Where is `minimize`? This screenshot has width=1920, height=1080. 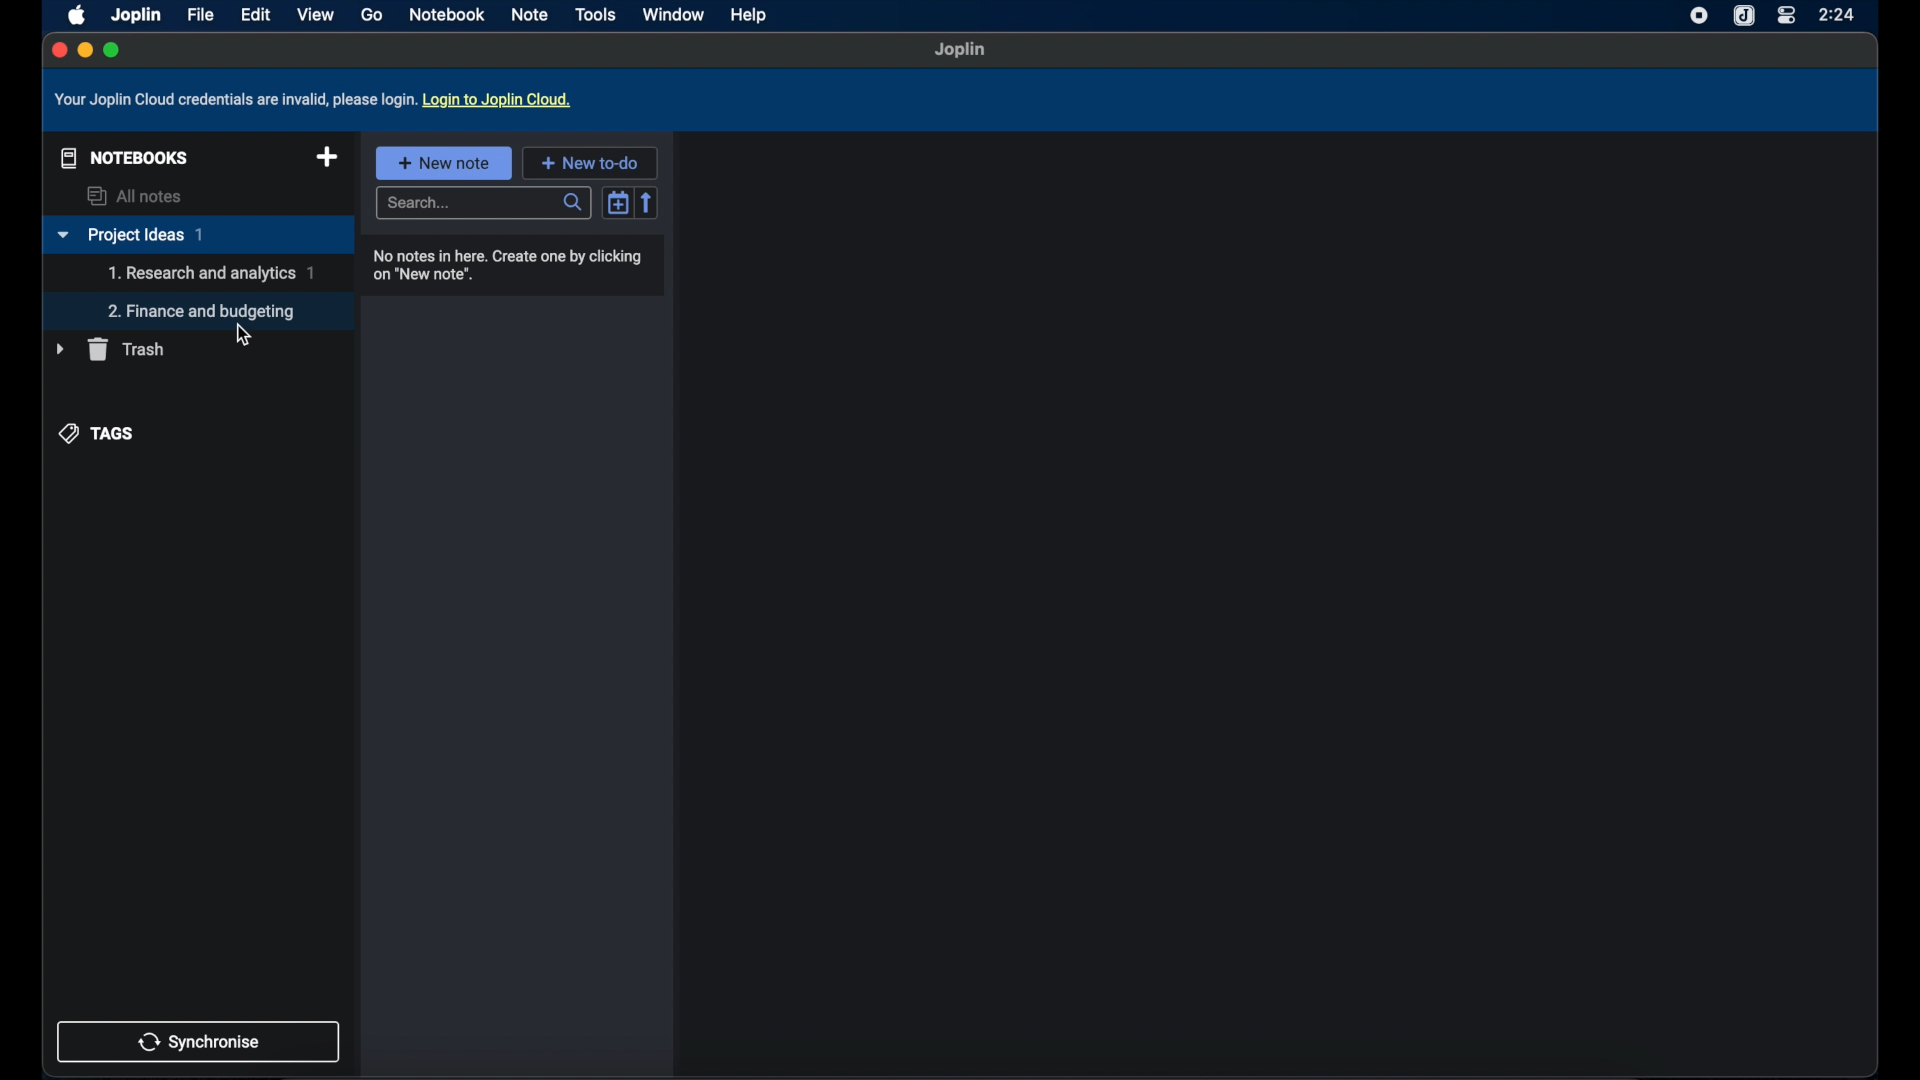 minimize is located at coordinates (84, 51).